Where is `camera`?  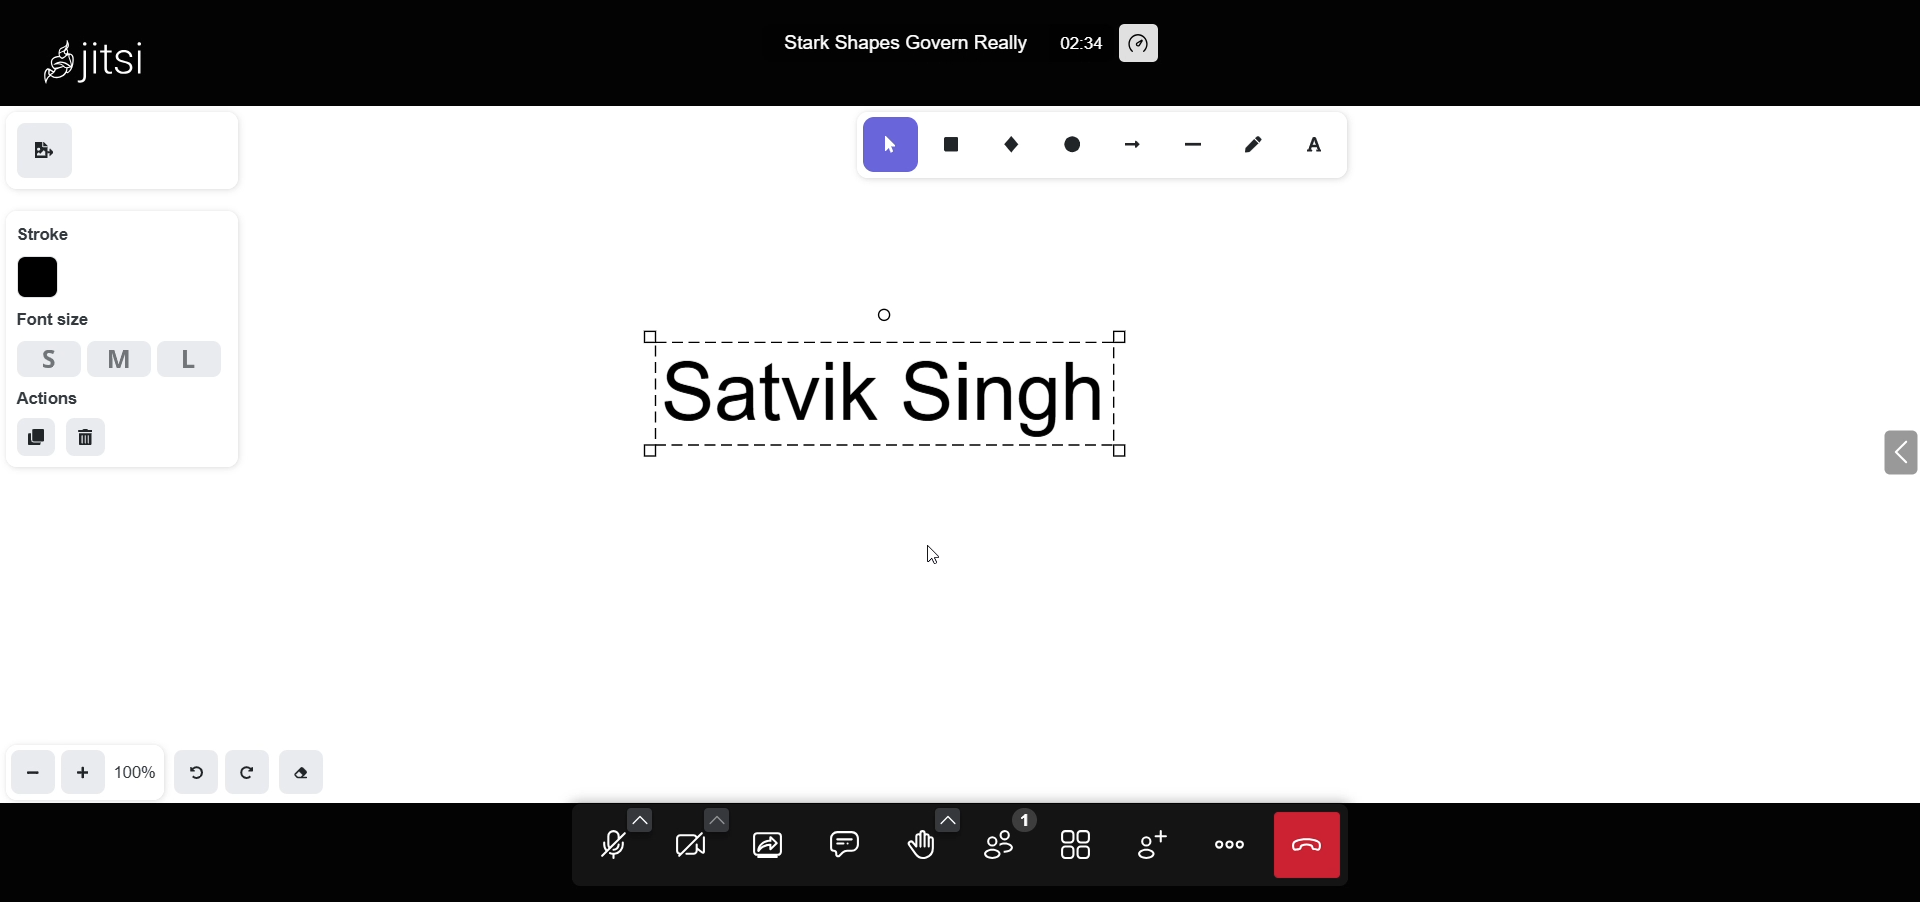
camera is located at coordinates (692, 846).